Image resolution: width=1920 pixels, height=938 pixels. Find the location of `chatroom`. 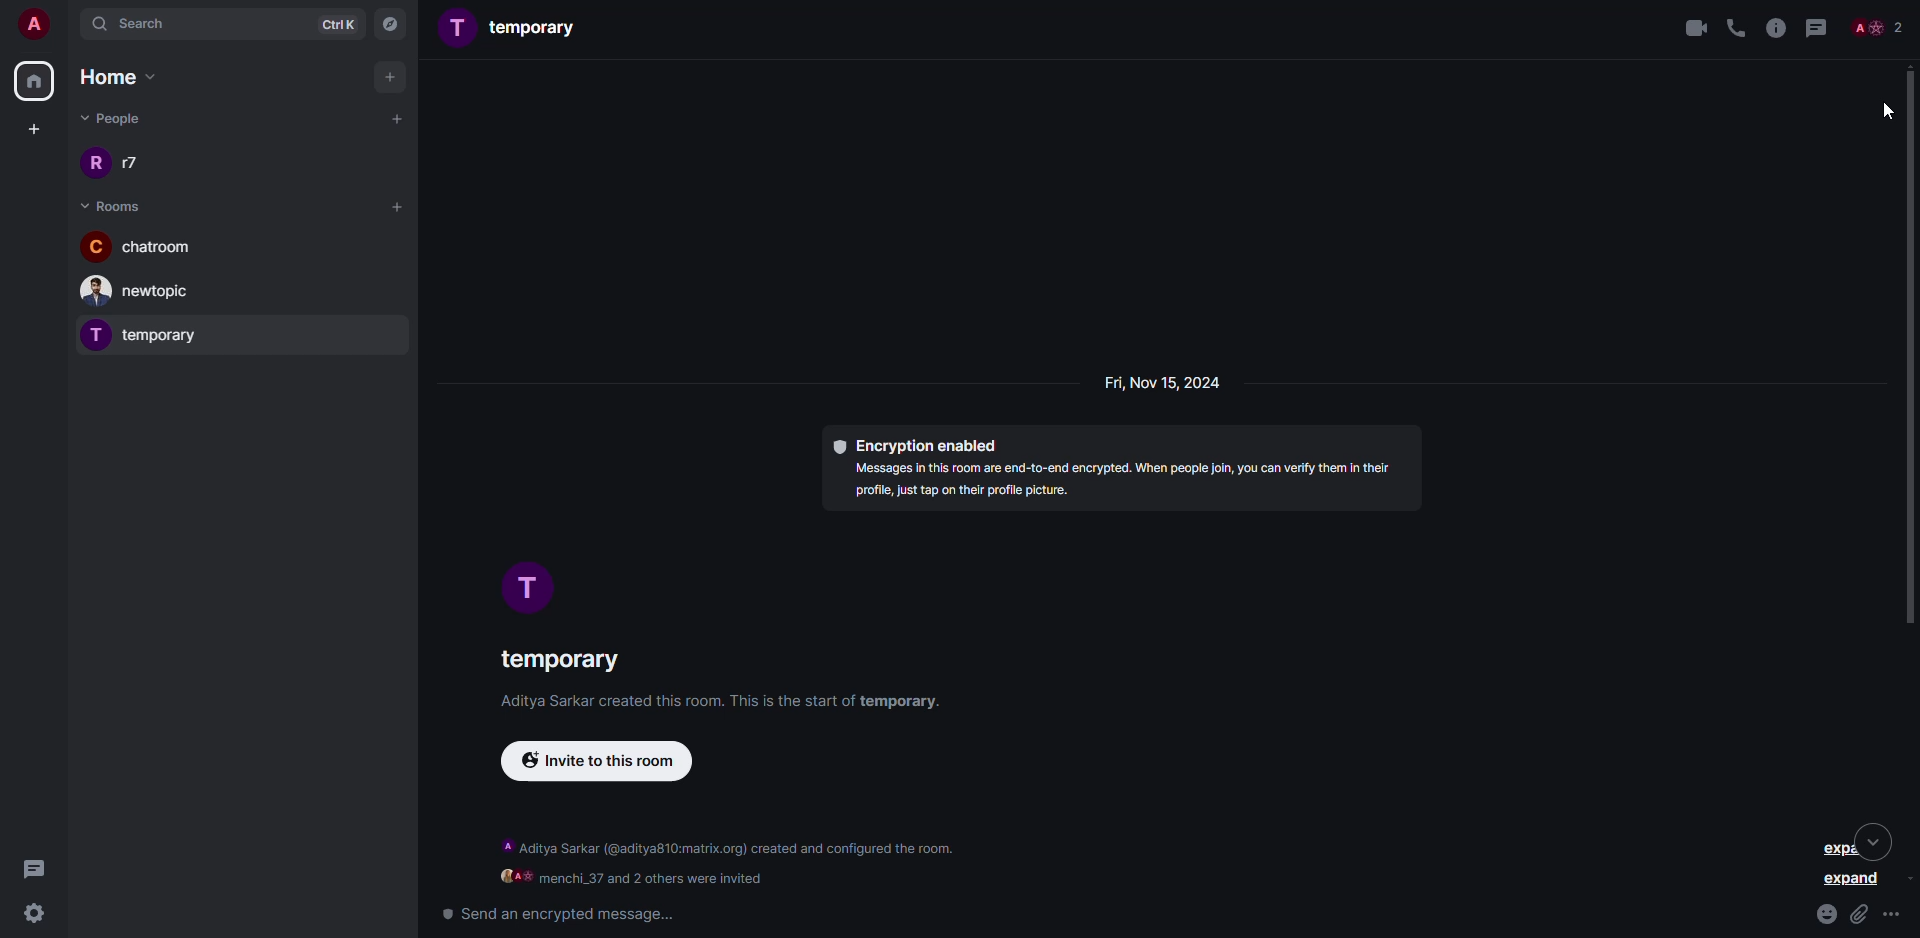

chatroom is located at coordinates (140, 245).